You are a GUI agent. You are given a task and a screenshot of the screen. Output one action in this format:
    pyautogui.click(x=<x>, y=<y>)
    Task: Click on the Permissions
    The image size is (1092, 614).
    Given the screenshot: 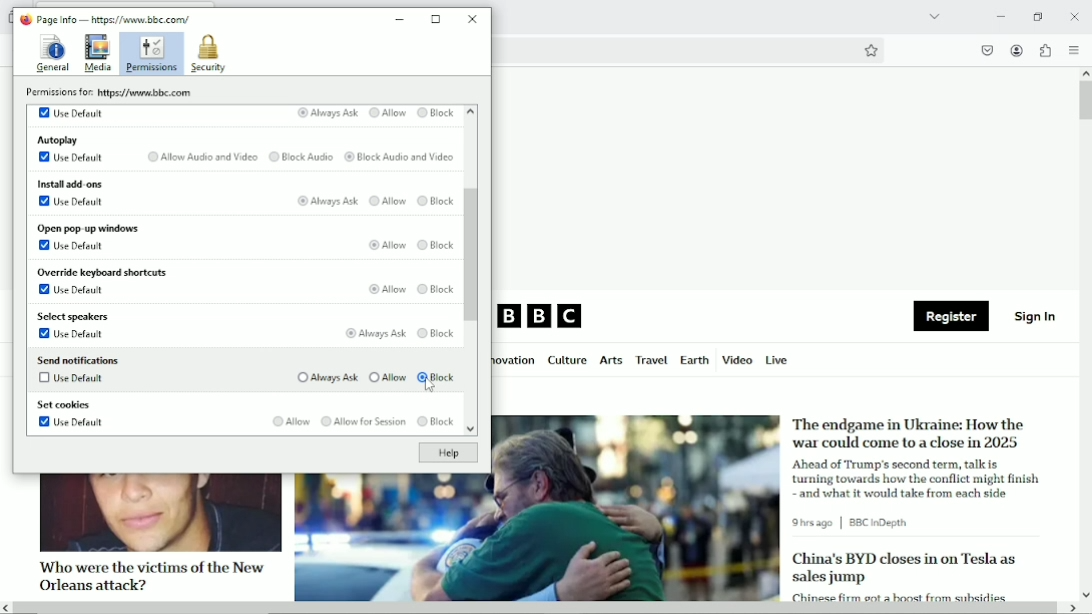 What is the action you would take?
    pyautogui.click(x=152, y=54)
    